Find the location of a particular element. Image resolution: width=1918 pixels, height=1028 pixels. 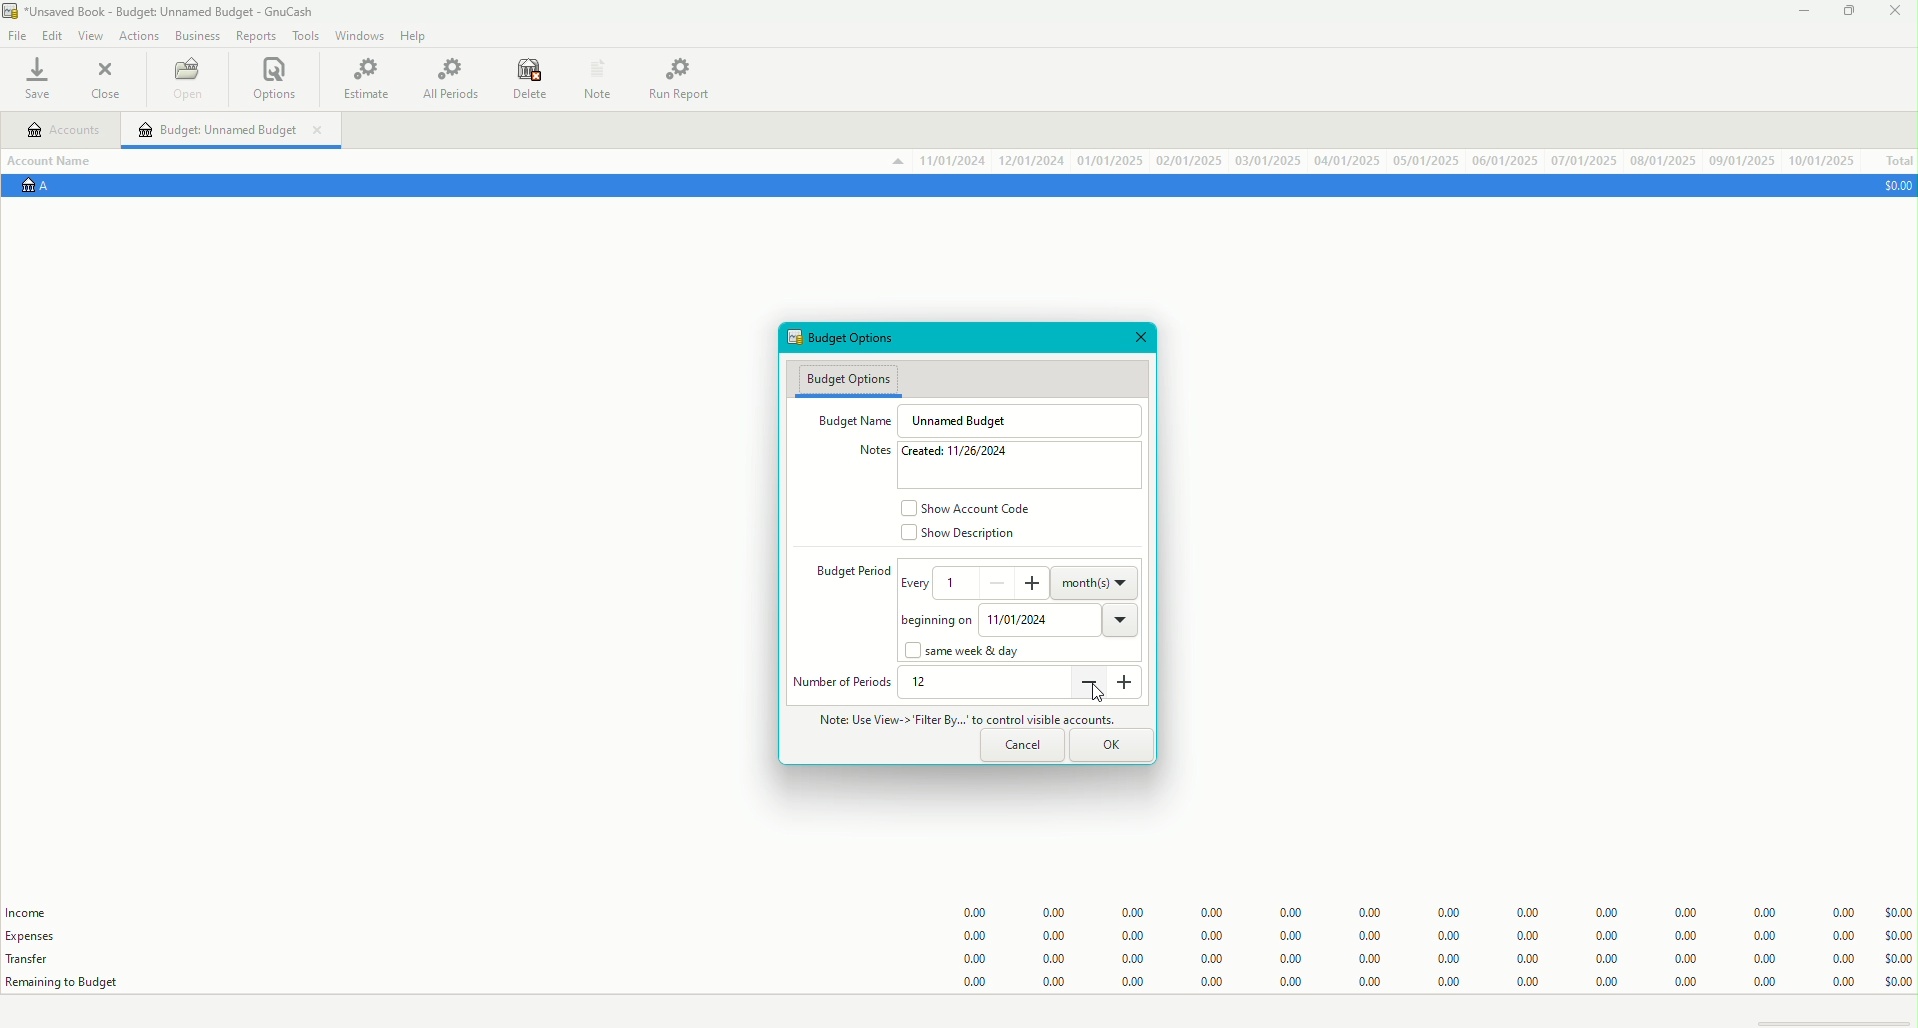

View is located at coordinates (89, 37).